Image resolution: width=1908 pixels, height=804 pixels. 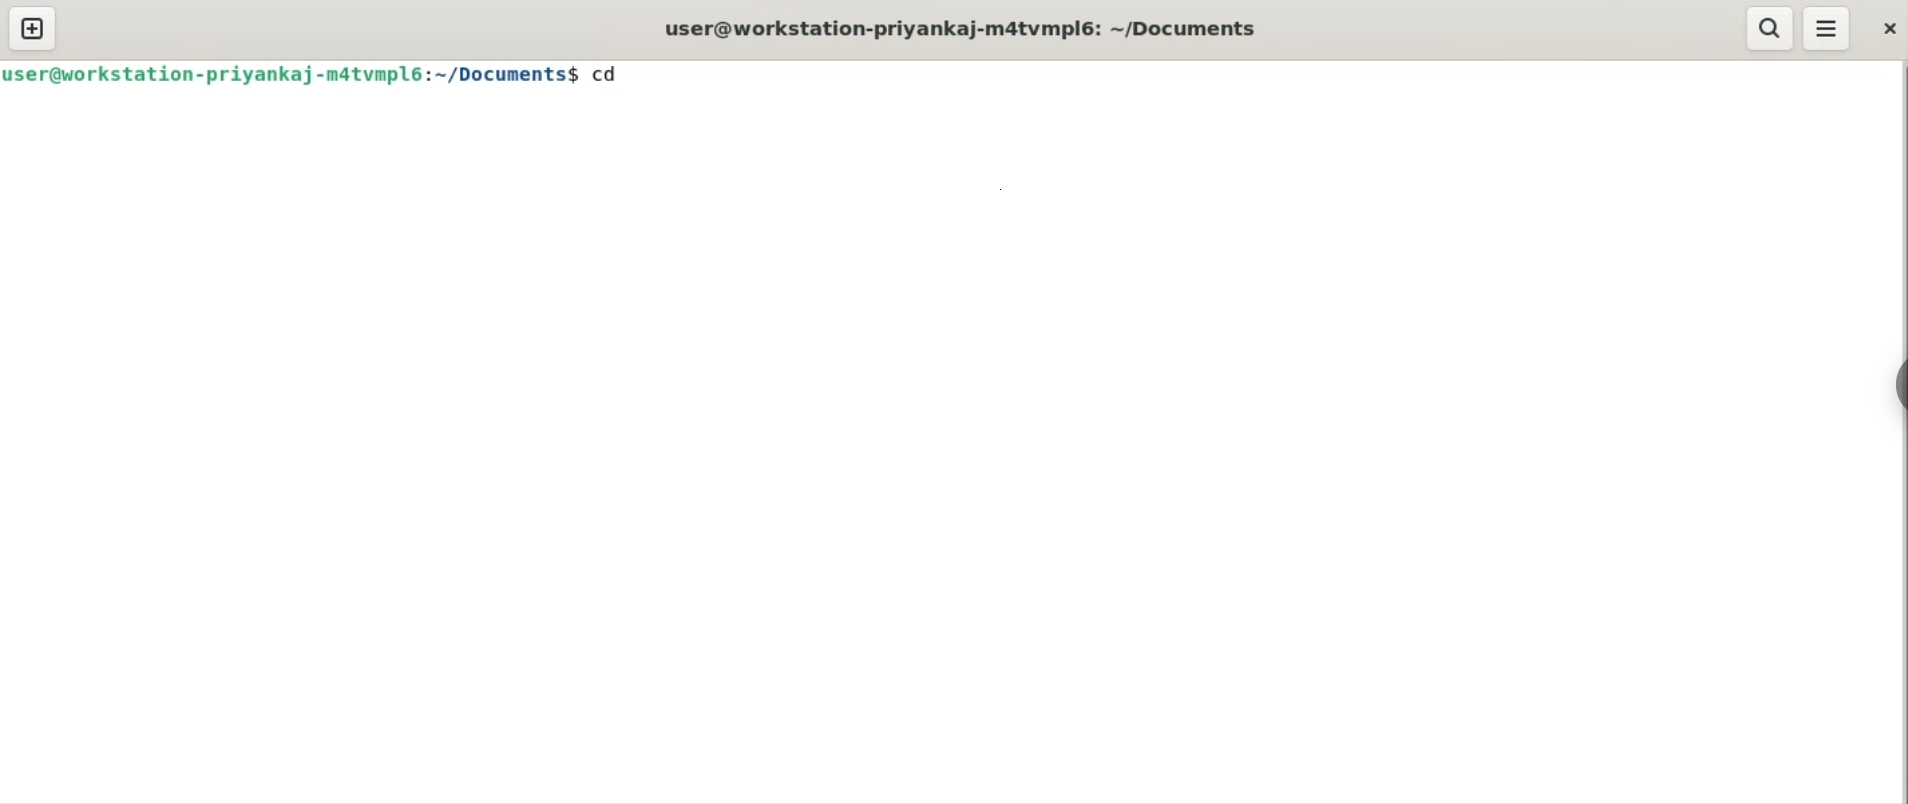 I want to click on cd, so click(x=615, y=72).